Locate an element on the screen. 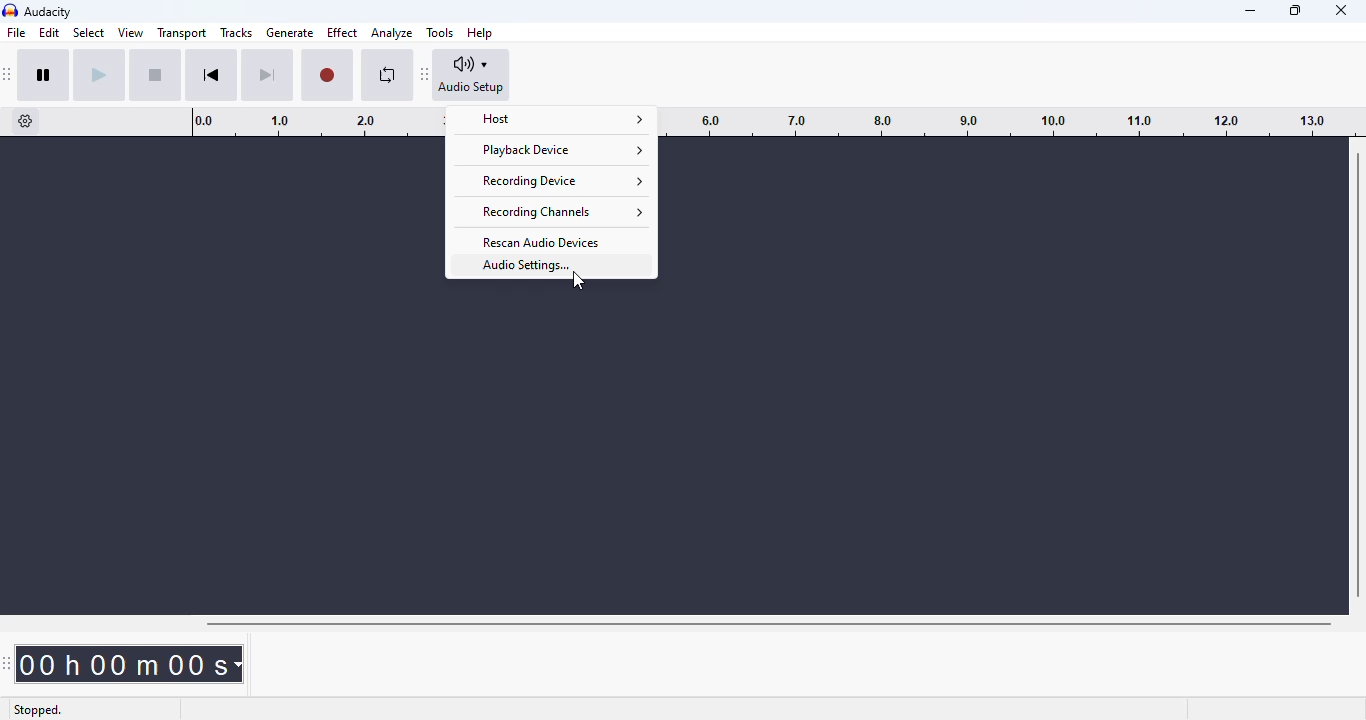 This screenshot has width=1366, height=720. logo is located at coordinates (10, 11).